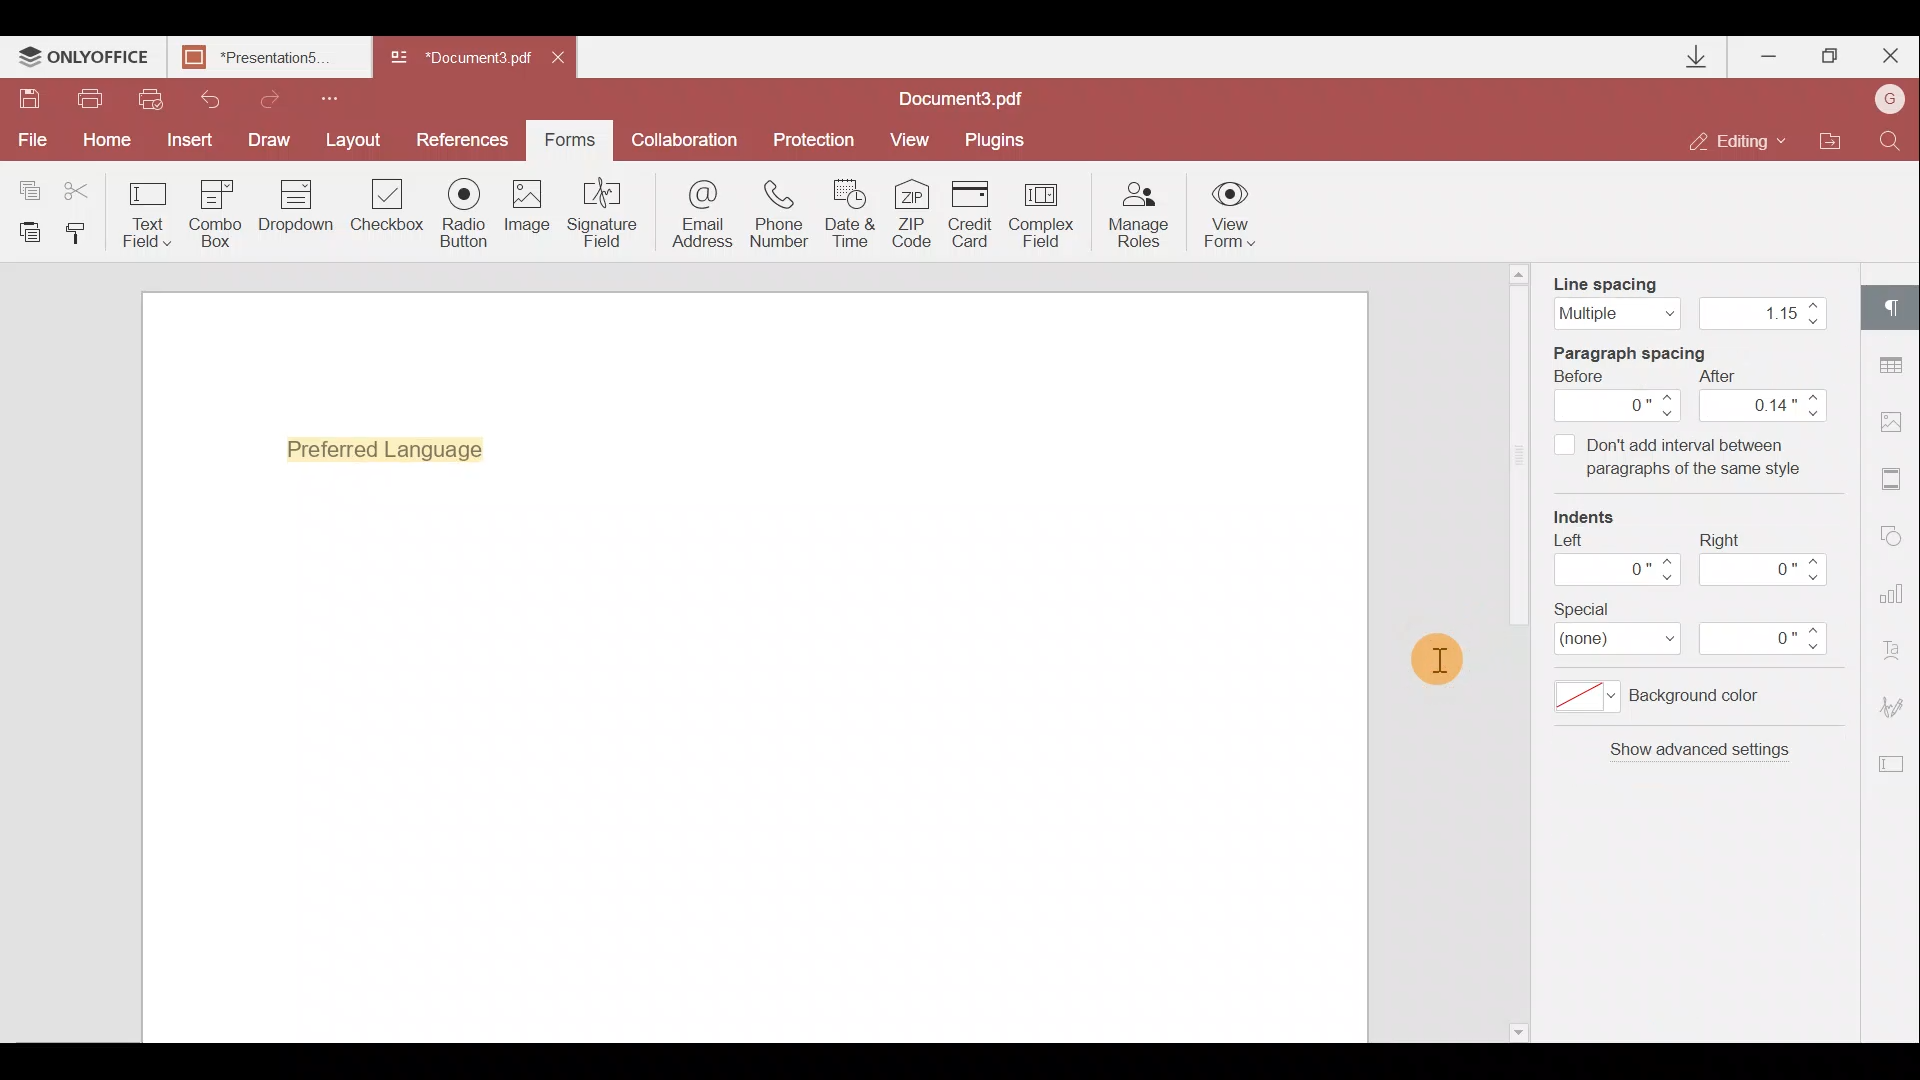 This screenshot has width=1920, height=1080. I want to click on Paragraph spacing, so click(1638, 352).